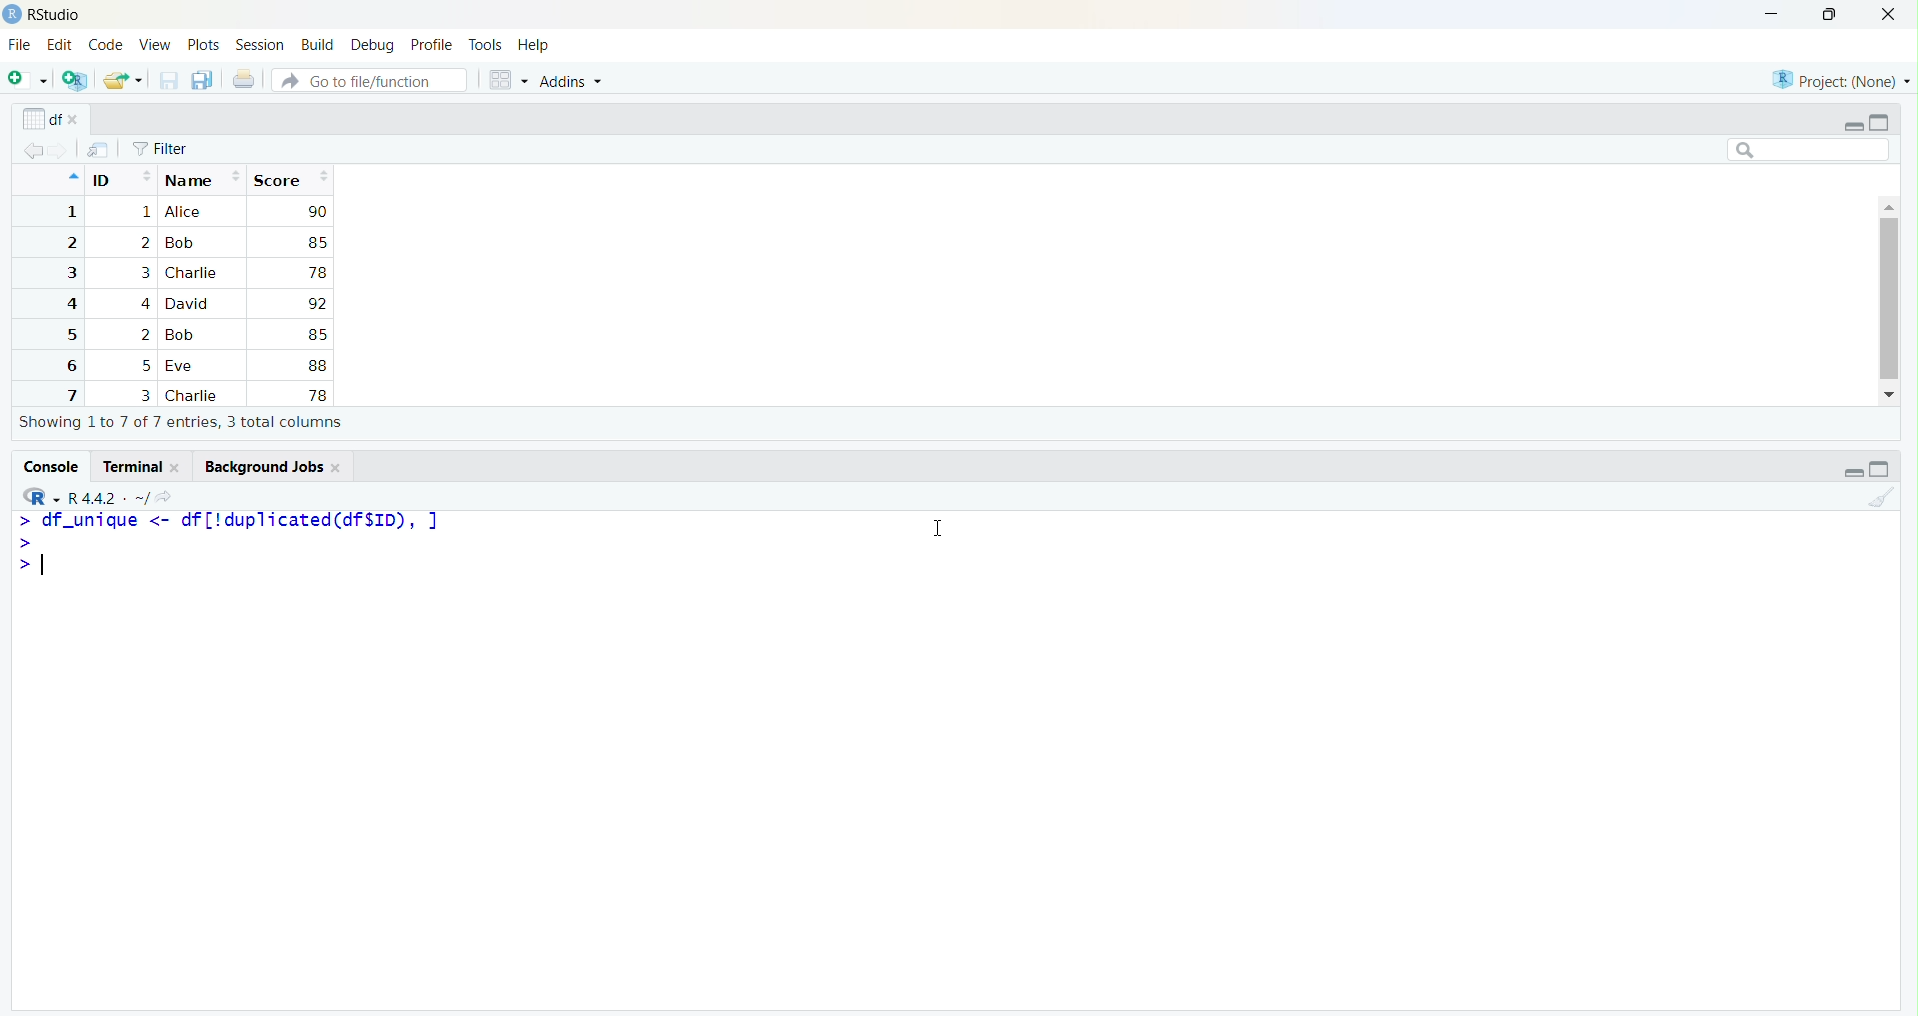 This screenshot has width=1918, height=1016. What do you see at coordinates (374, 45) in the screenshot?
I see `Debug` at bounding box center [374, 45].